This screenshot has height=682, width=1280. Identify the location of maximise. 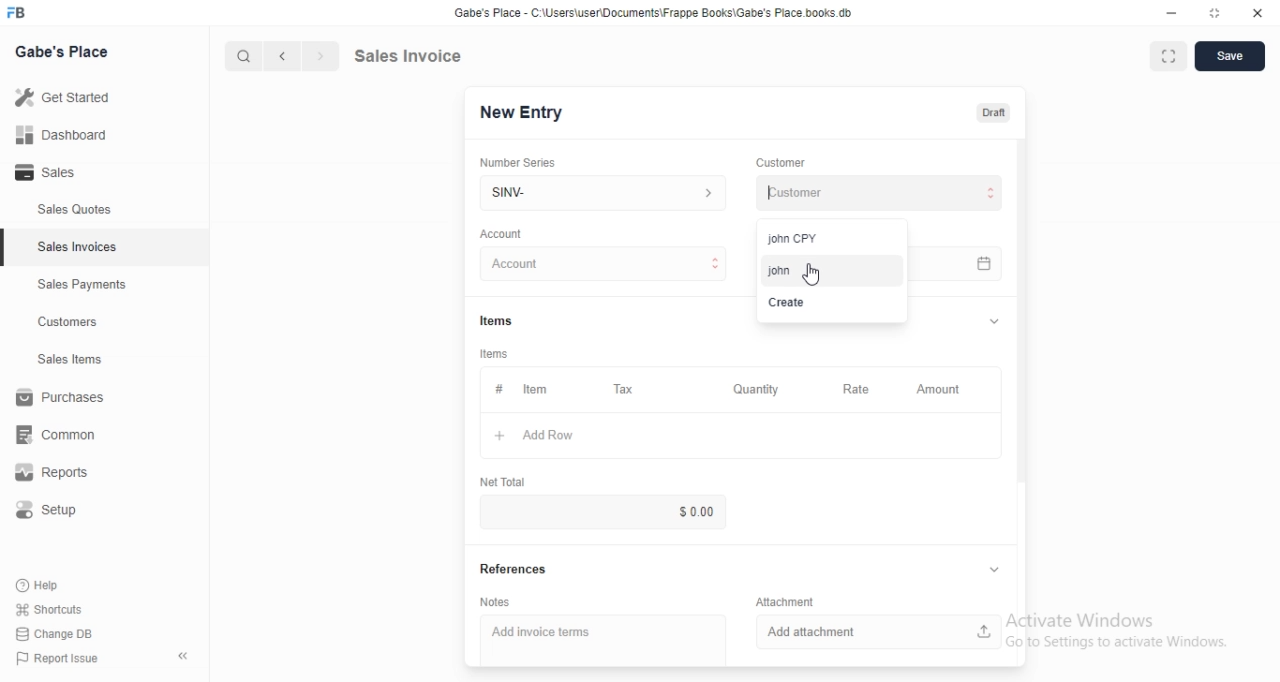
(1163, 54).